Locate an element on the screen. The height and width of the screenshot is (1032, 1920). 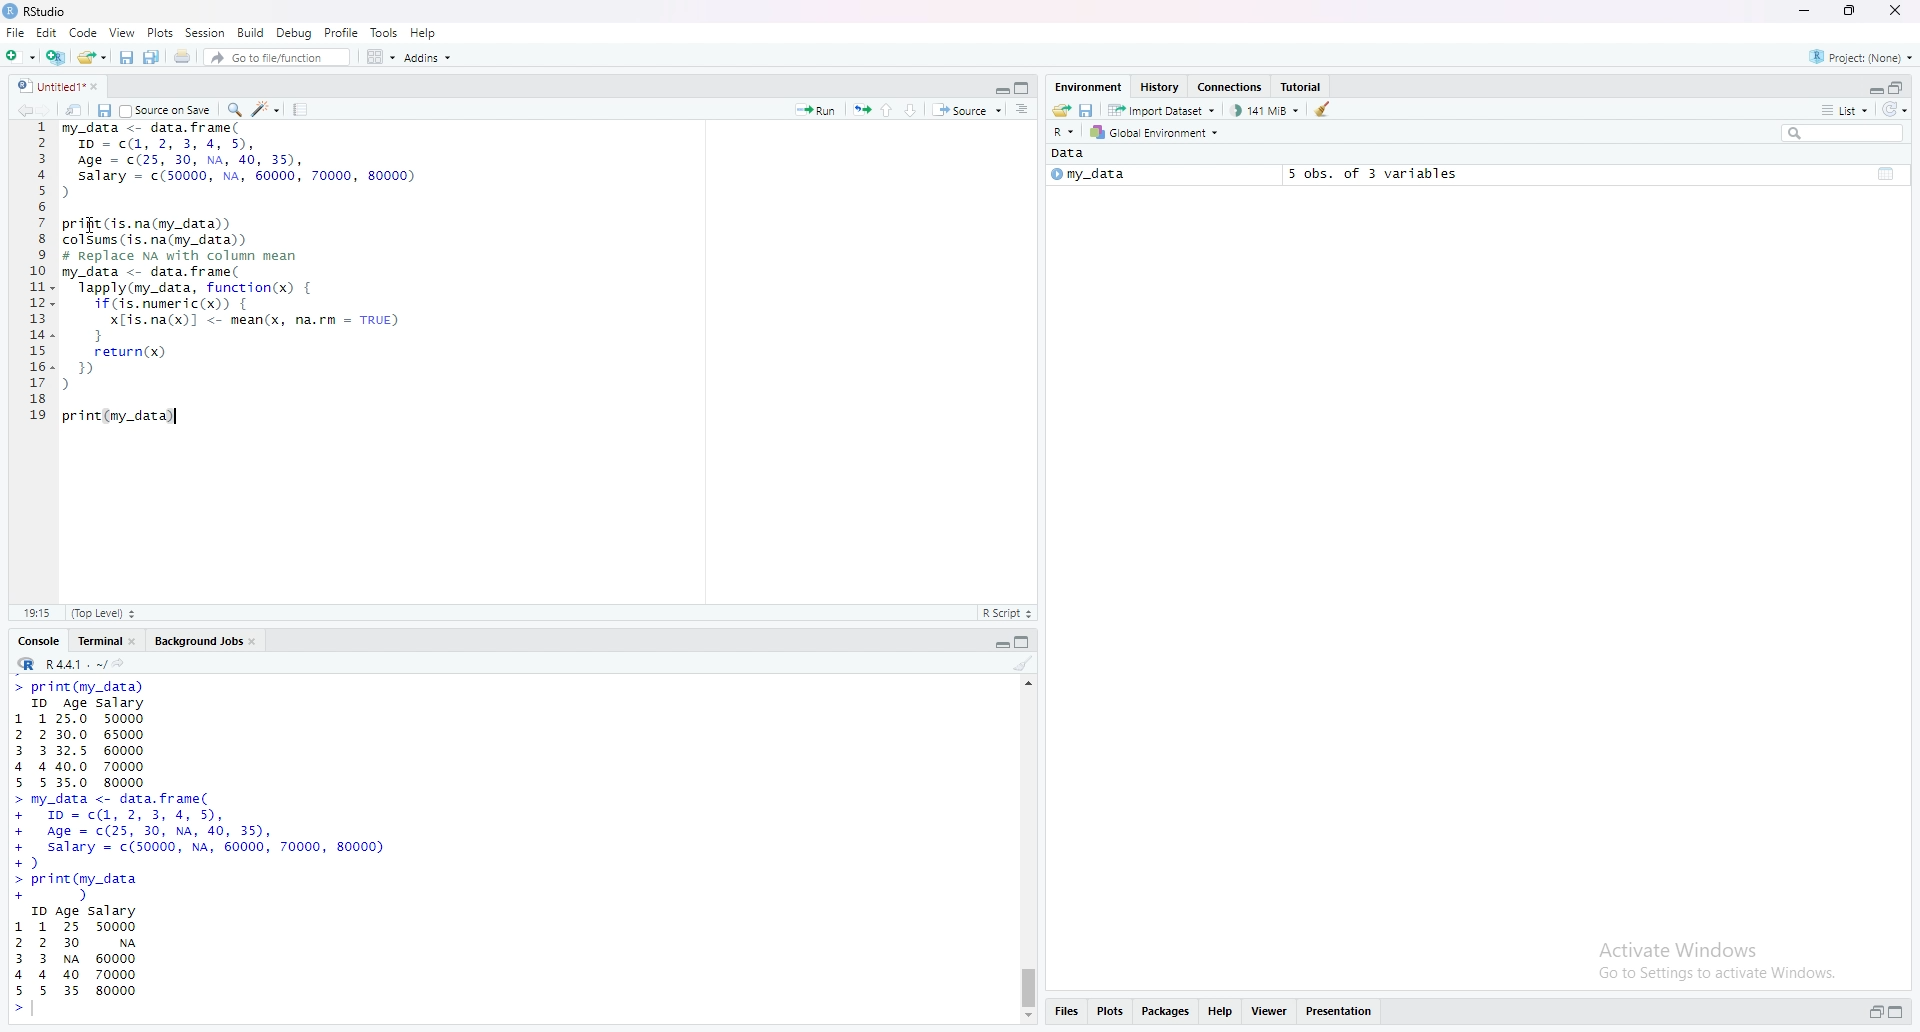
collapse is located at coordinates (1027, 643).